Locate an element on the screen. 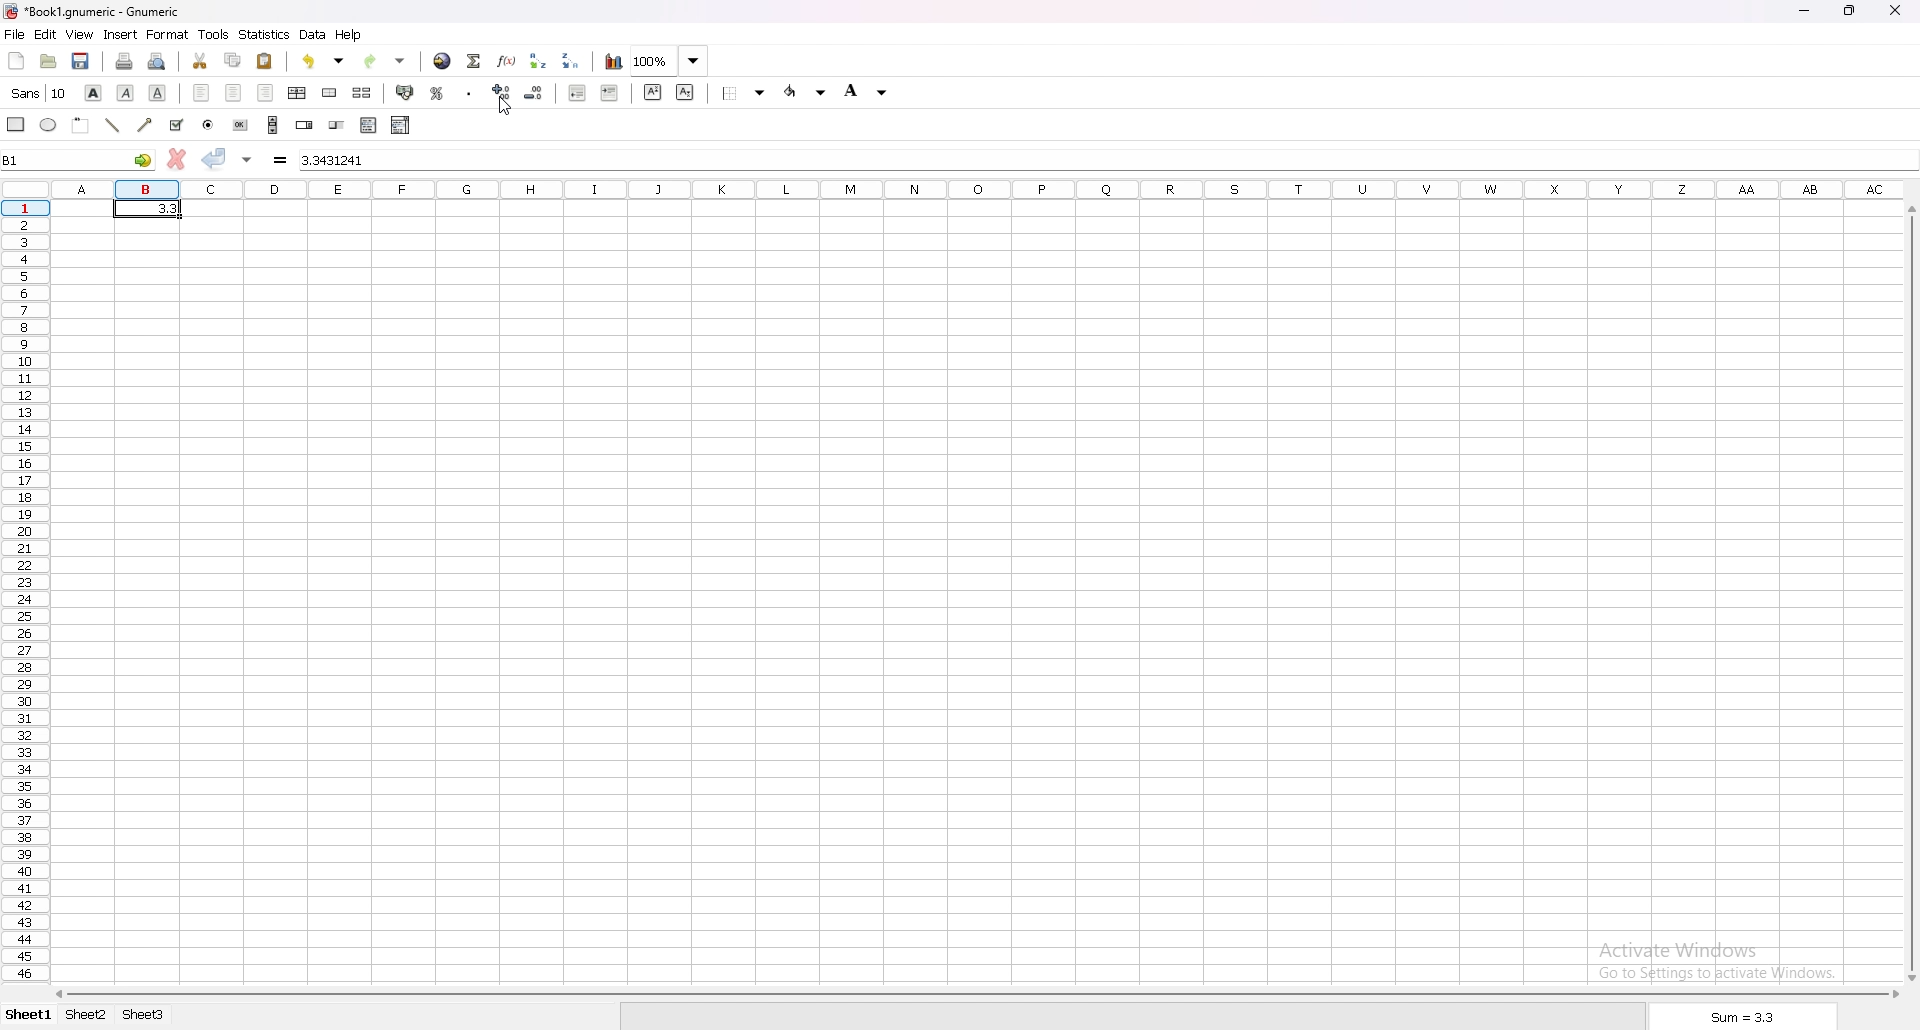 Image resolution: width=1920 pixels, height=1030 pixels. line is located at coordinates (110, 126).